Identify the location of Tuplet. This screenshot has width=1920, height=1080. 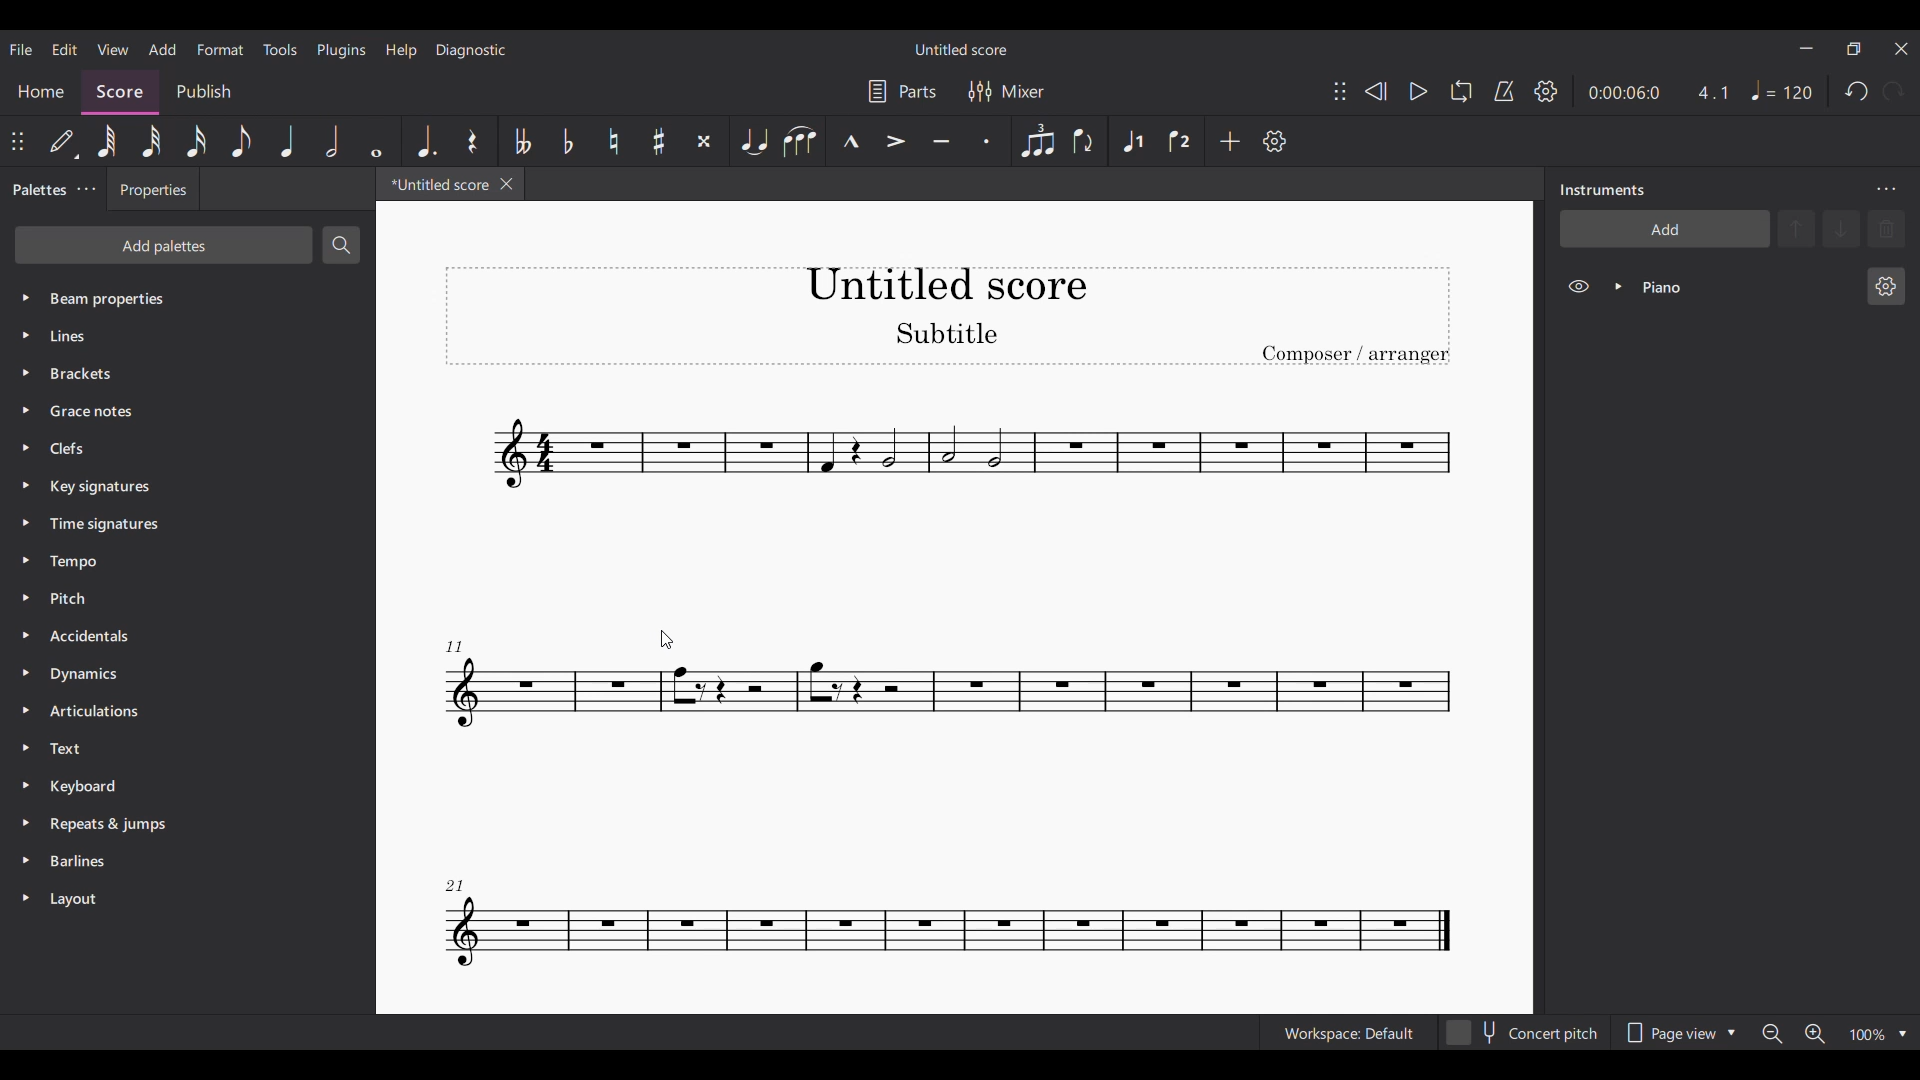
(1038, 141).